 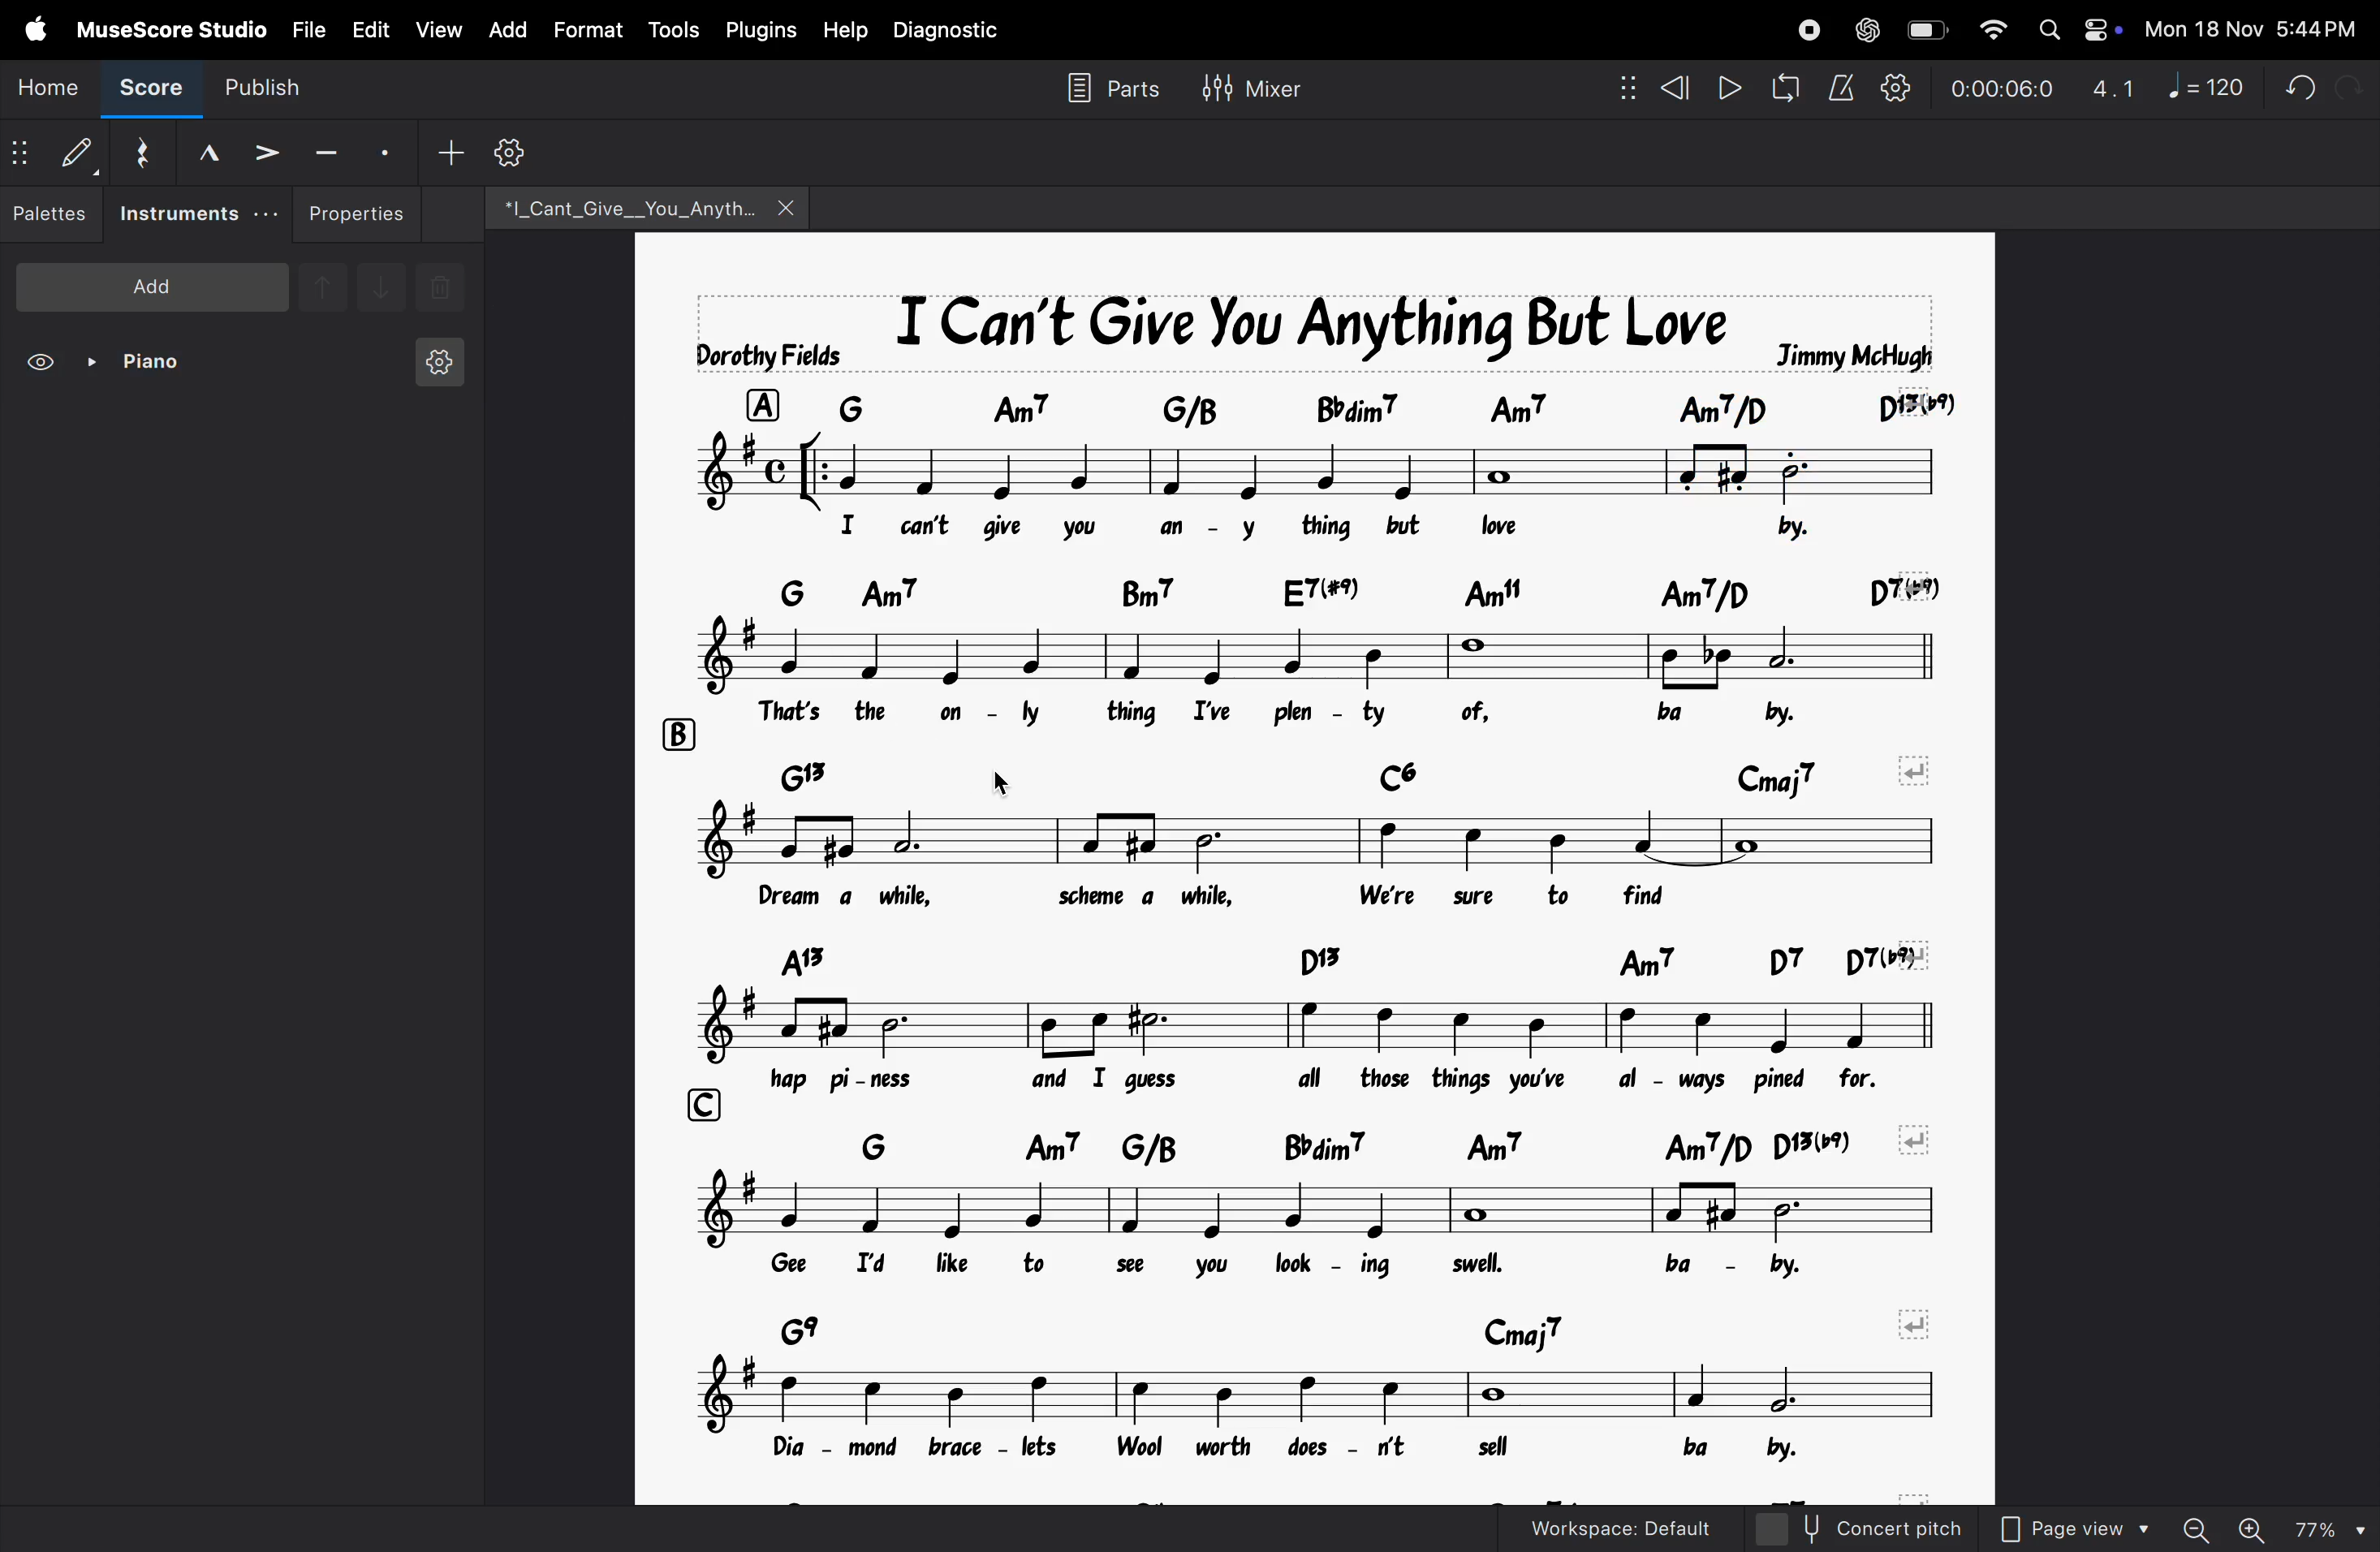 What do you see at coordinates (1323, 839) in the screenshot?
I see `notes` at bounding box center [1323, 839].